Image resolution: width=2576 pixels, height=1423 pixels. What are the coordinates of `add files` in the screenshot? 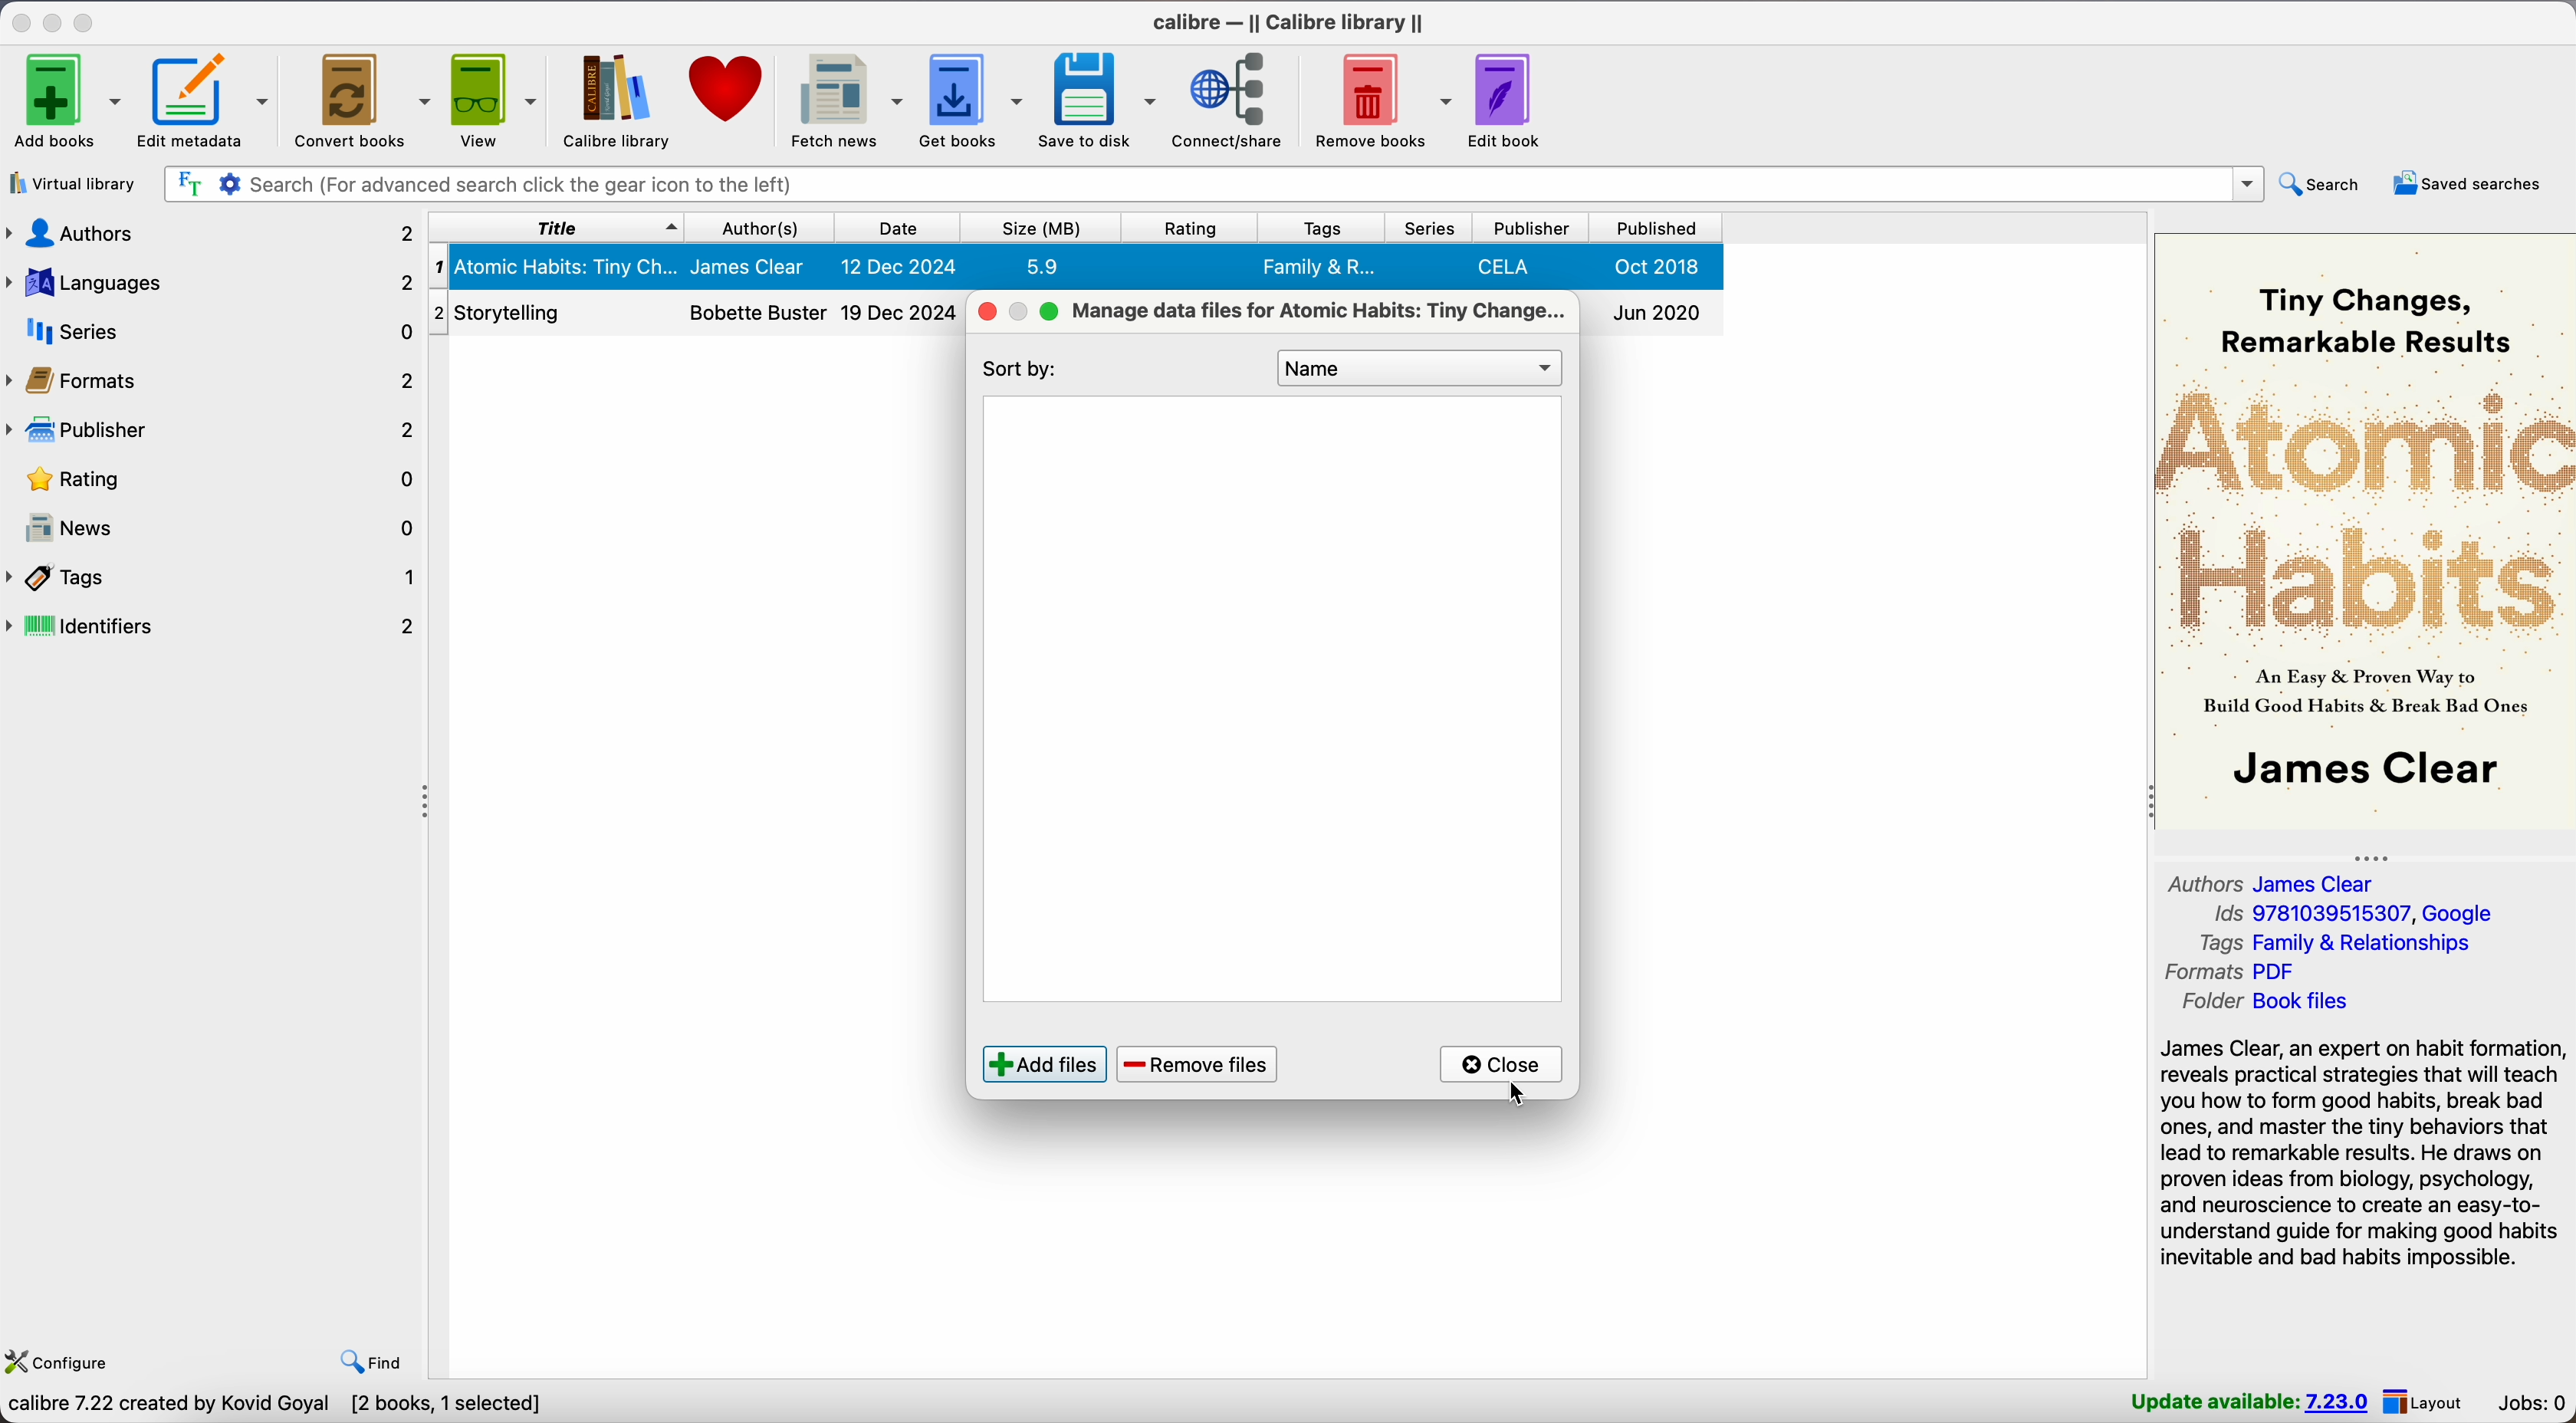 It's located at (1043, 1064).